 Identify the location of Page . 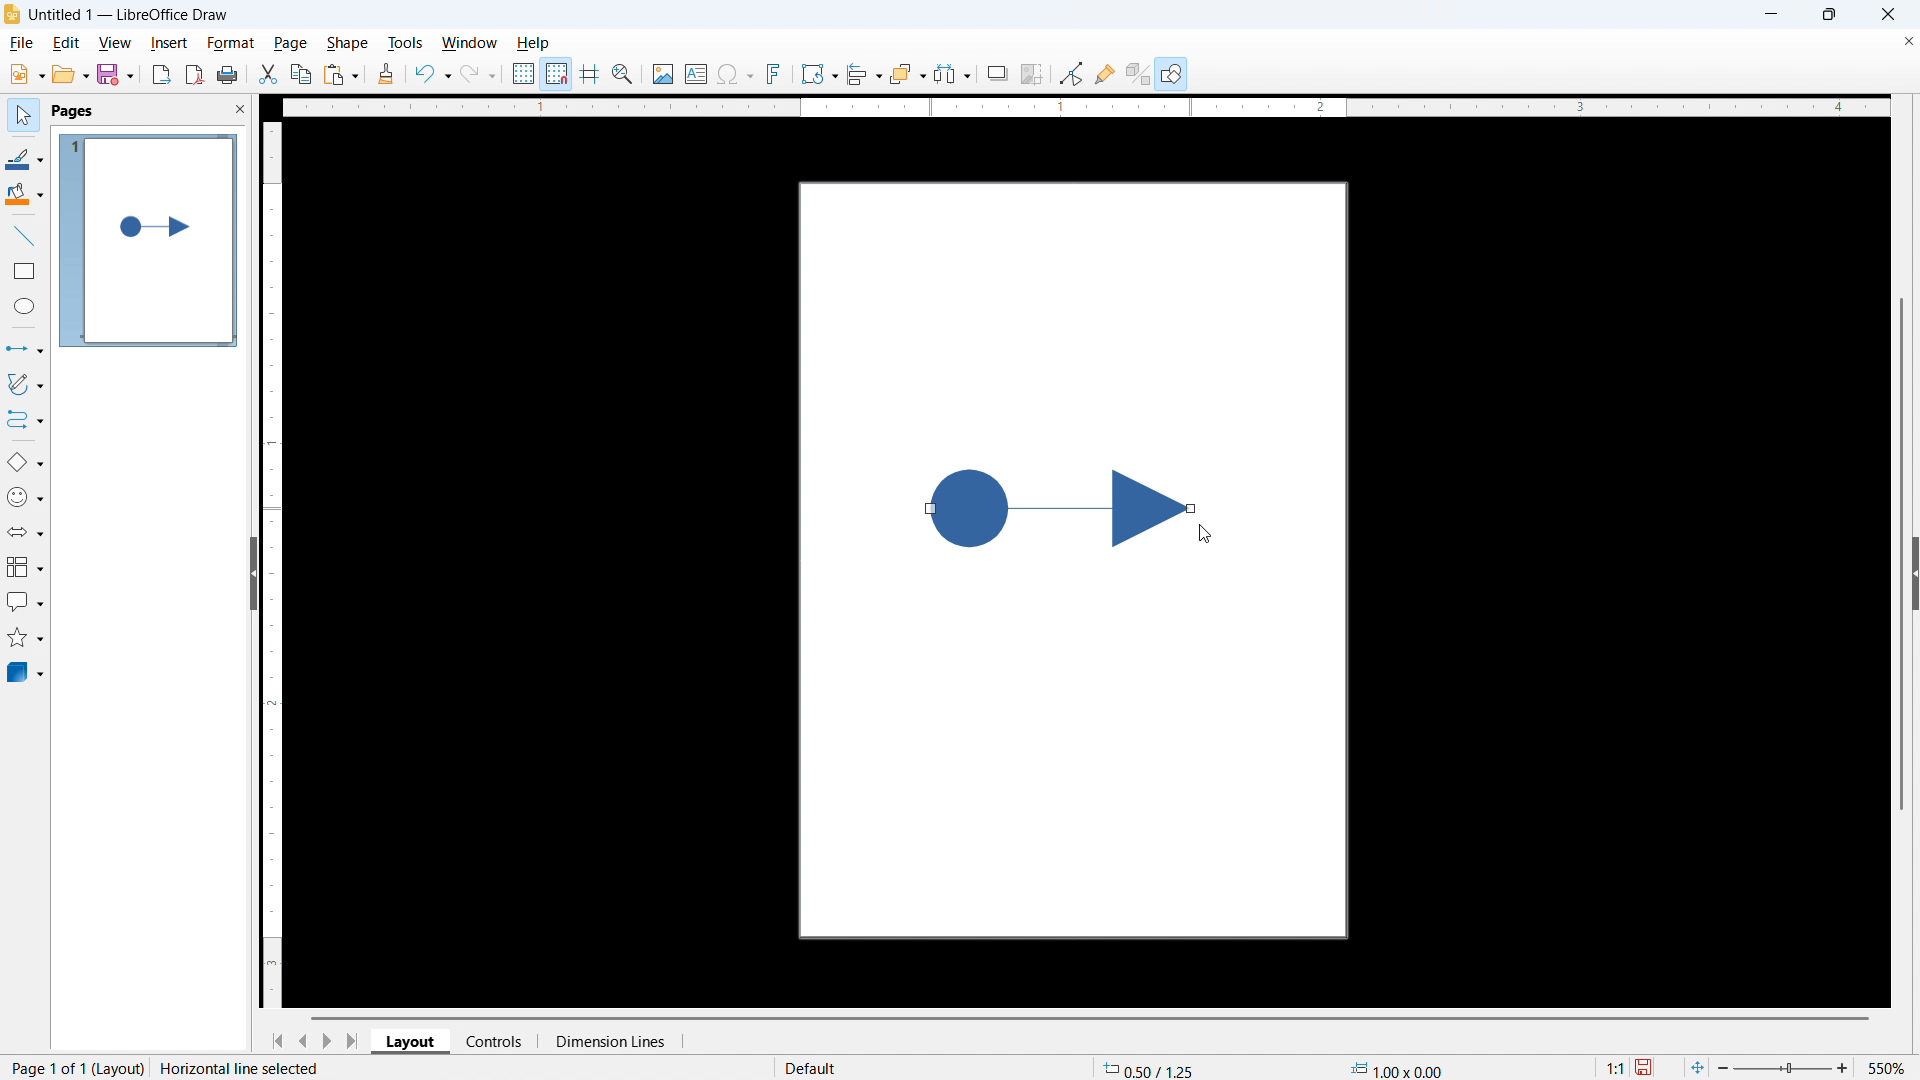
(289, 43).